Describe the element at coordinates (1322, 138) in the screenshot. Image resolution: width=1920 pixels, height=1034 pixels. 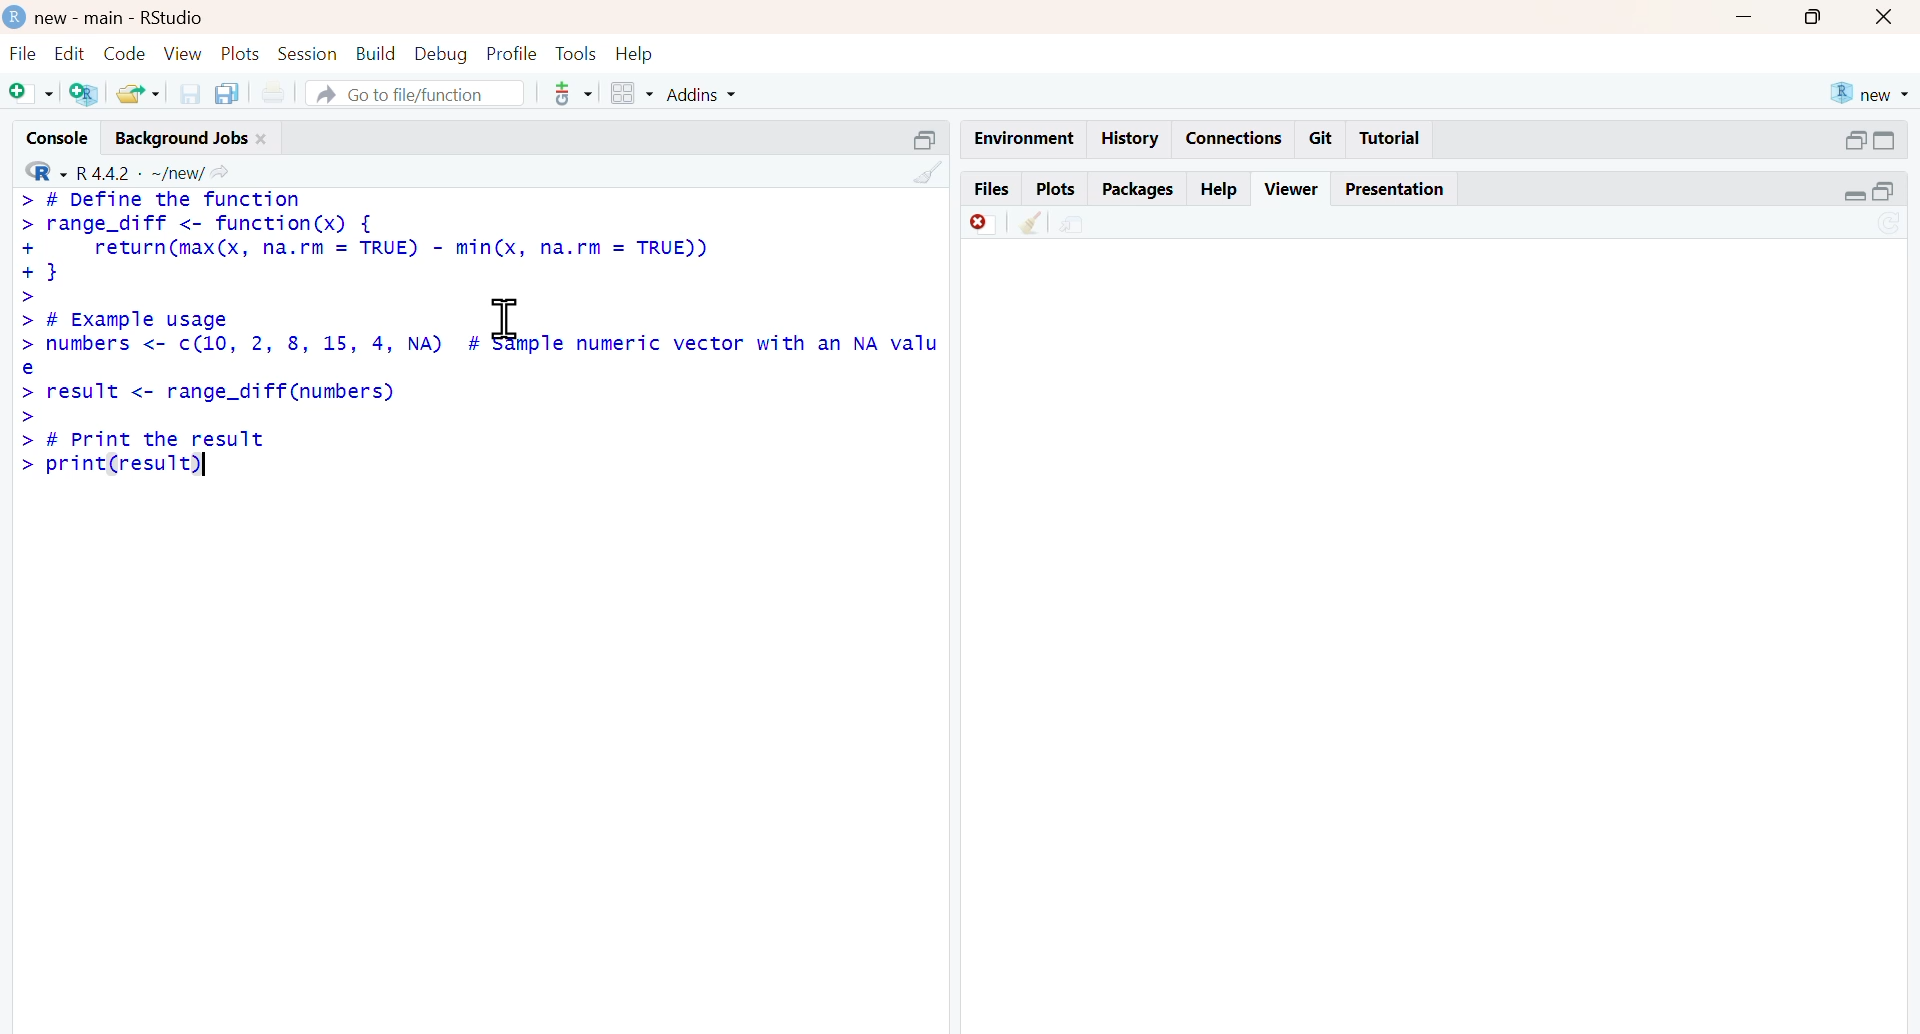
I see `git` at that location.